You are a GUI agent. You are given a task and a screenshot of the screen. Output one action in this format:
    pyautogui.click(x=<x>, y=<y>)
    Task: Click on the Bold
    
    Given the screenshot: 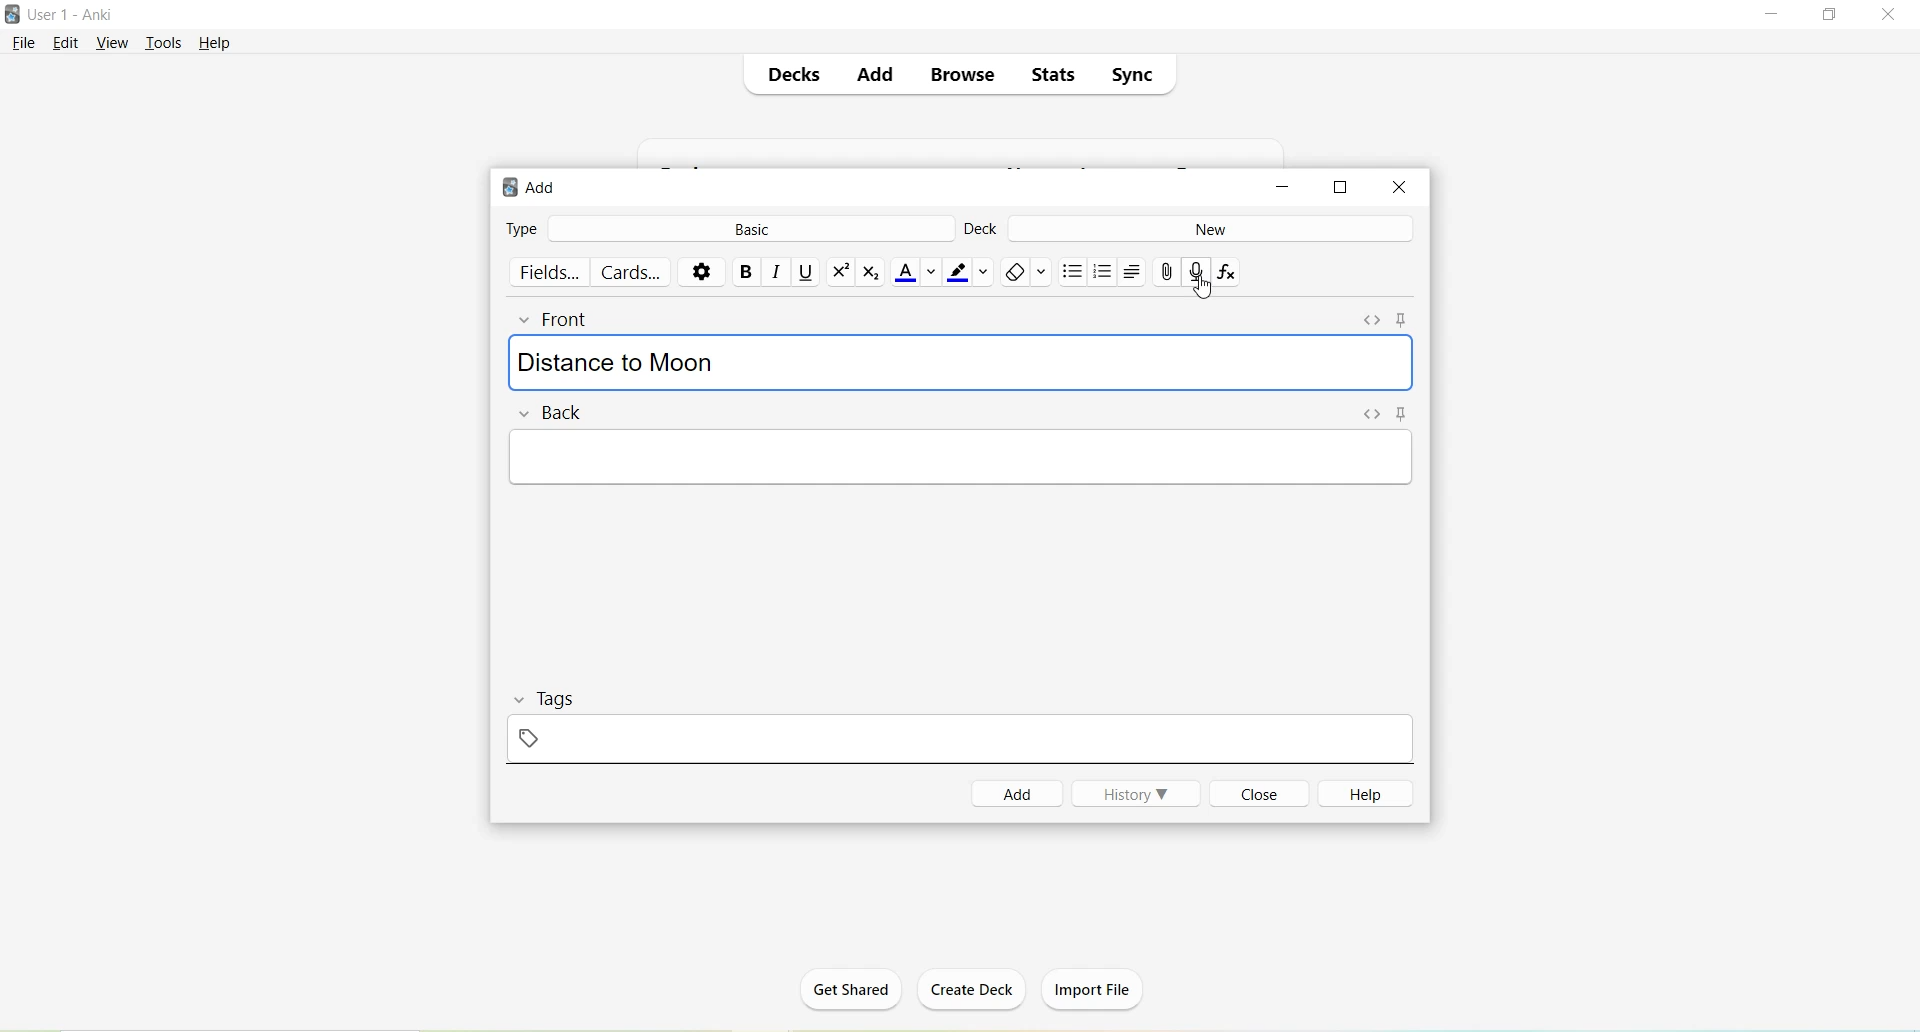 What is the action you would take?
    pyautogui.click(x=746, y=271)
    